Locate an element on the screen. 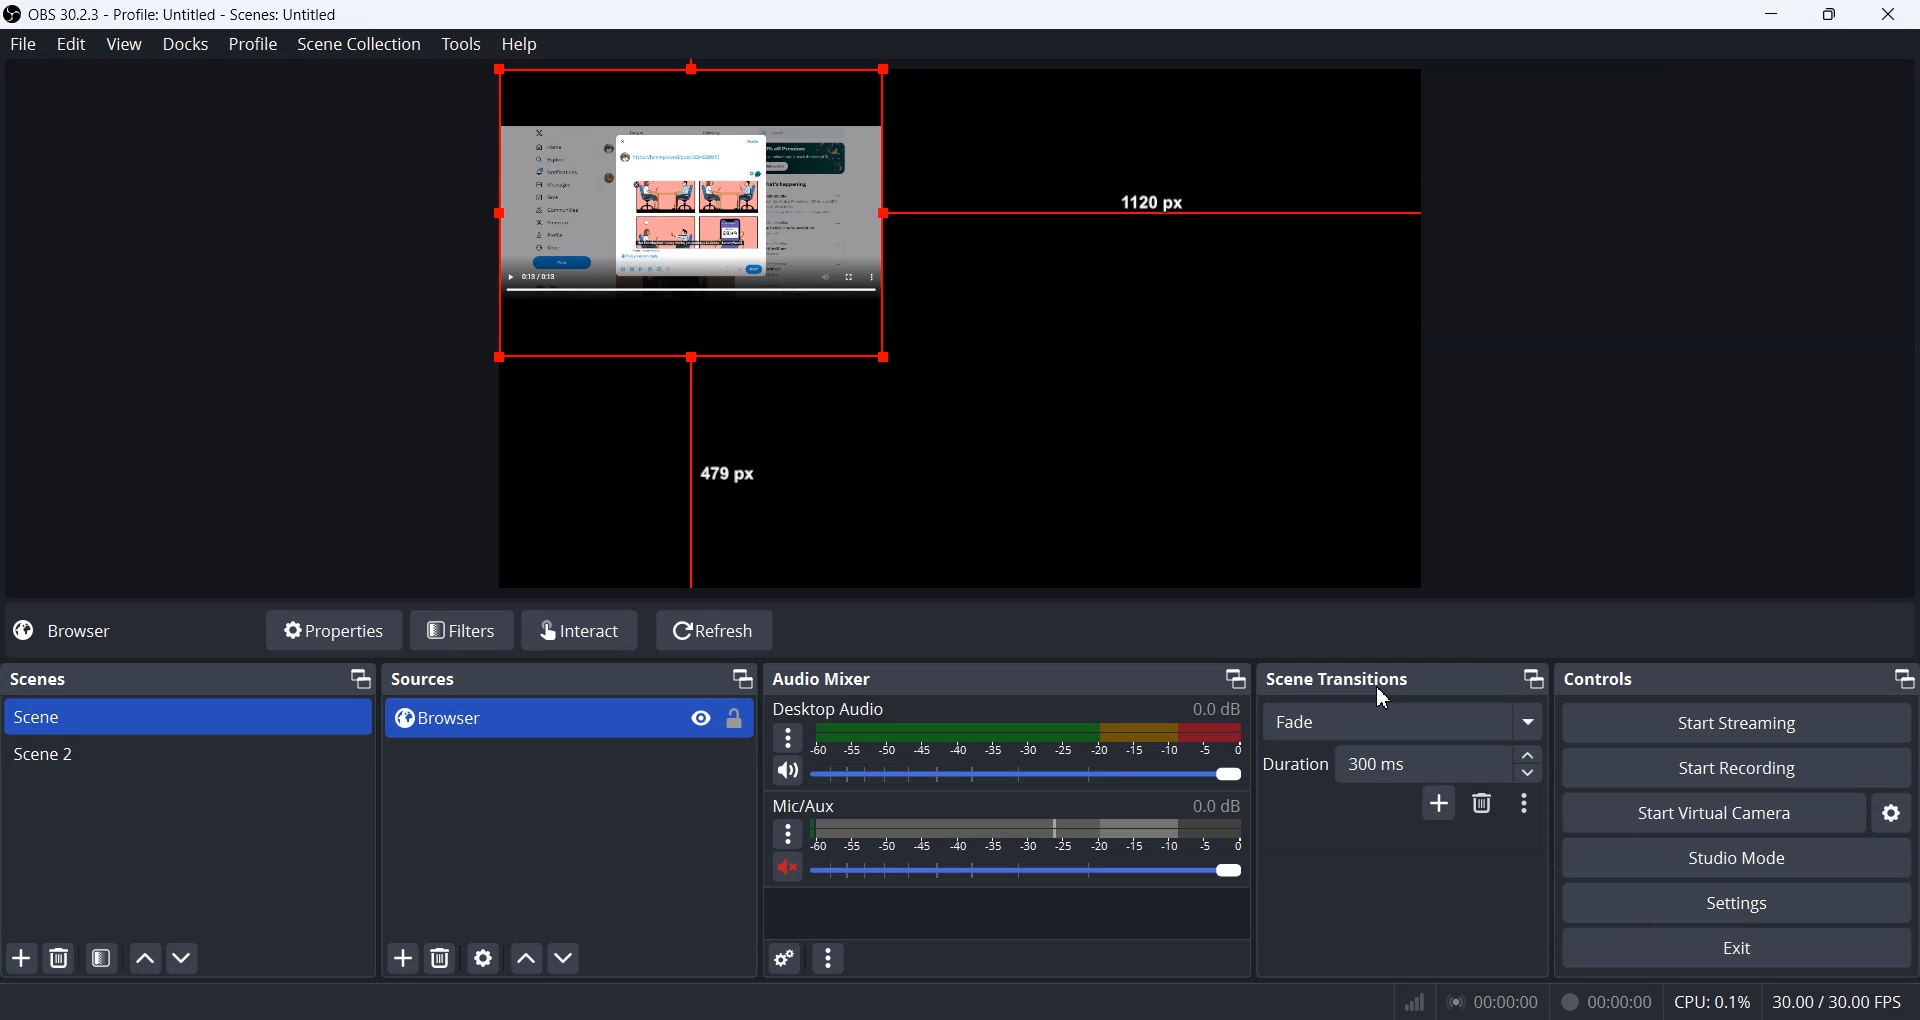 The height and width of the screenshot is (1020, 1920). File is located at coordinates (23, 45).